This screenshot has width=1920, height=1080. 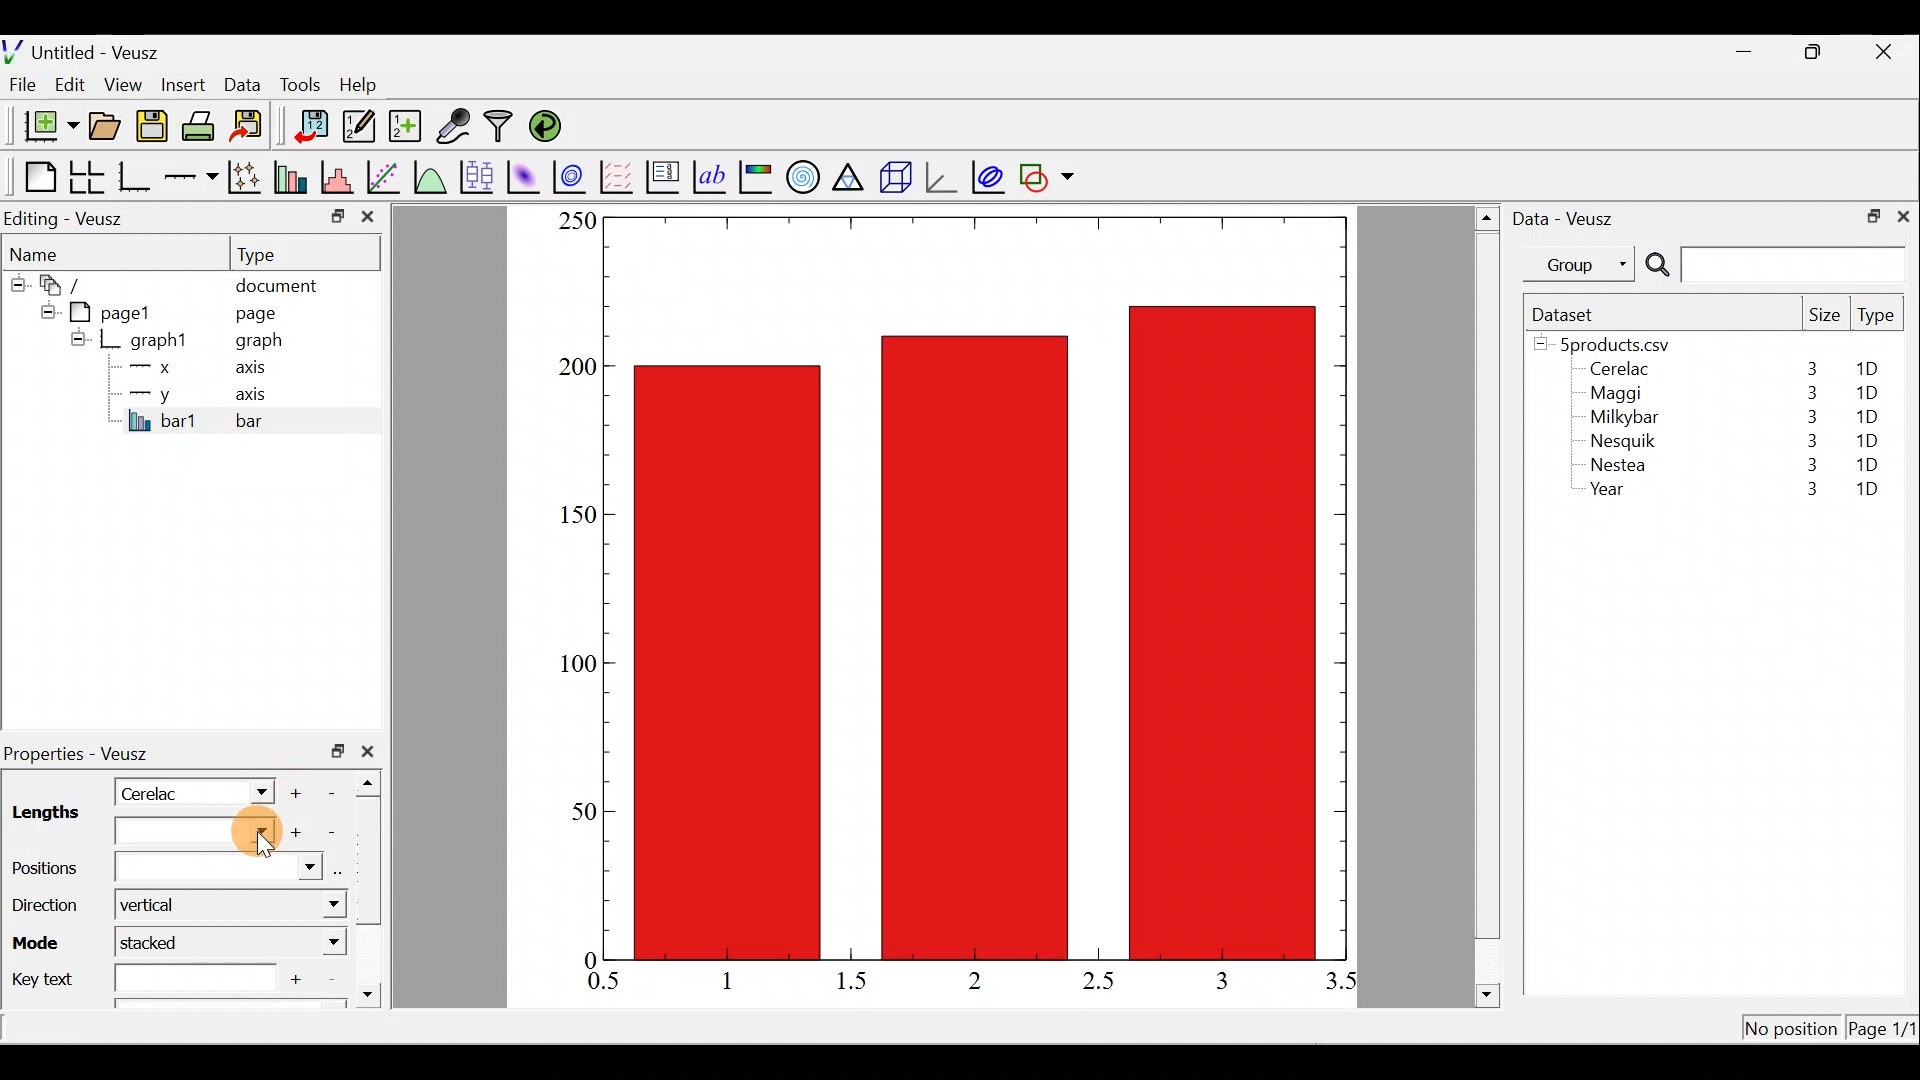 What do you see at coordinates (407, 127) in the screenshot?
I see `Create new dataset using ranges, parametrically, or as functions of existing datasets.` at bounding box center [407, 127].